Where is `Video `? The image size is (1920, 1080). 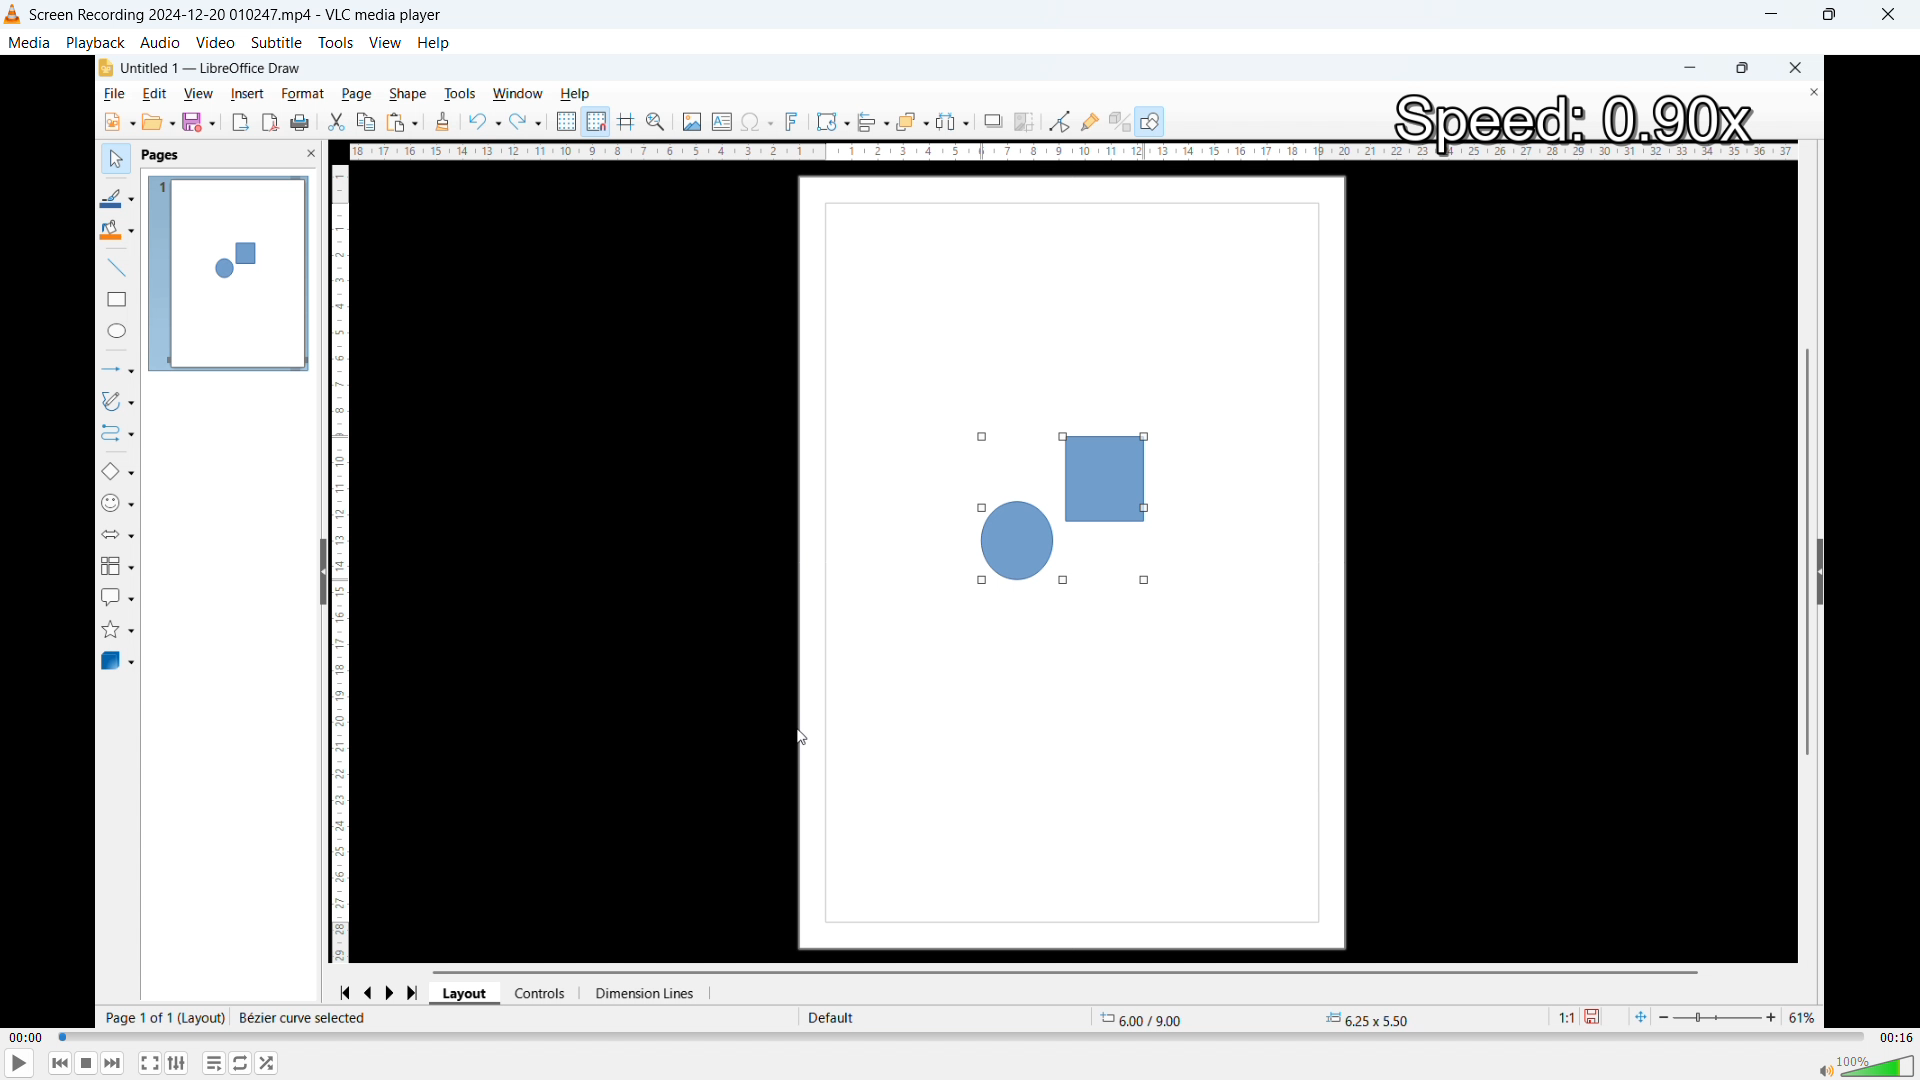
Video  is located at coordinates (215, 43).